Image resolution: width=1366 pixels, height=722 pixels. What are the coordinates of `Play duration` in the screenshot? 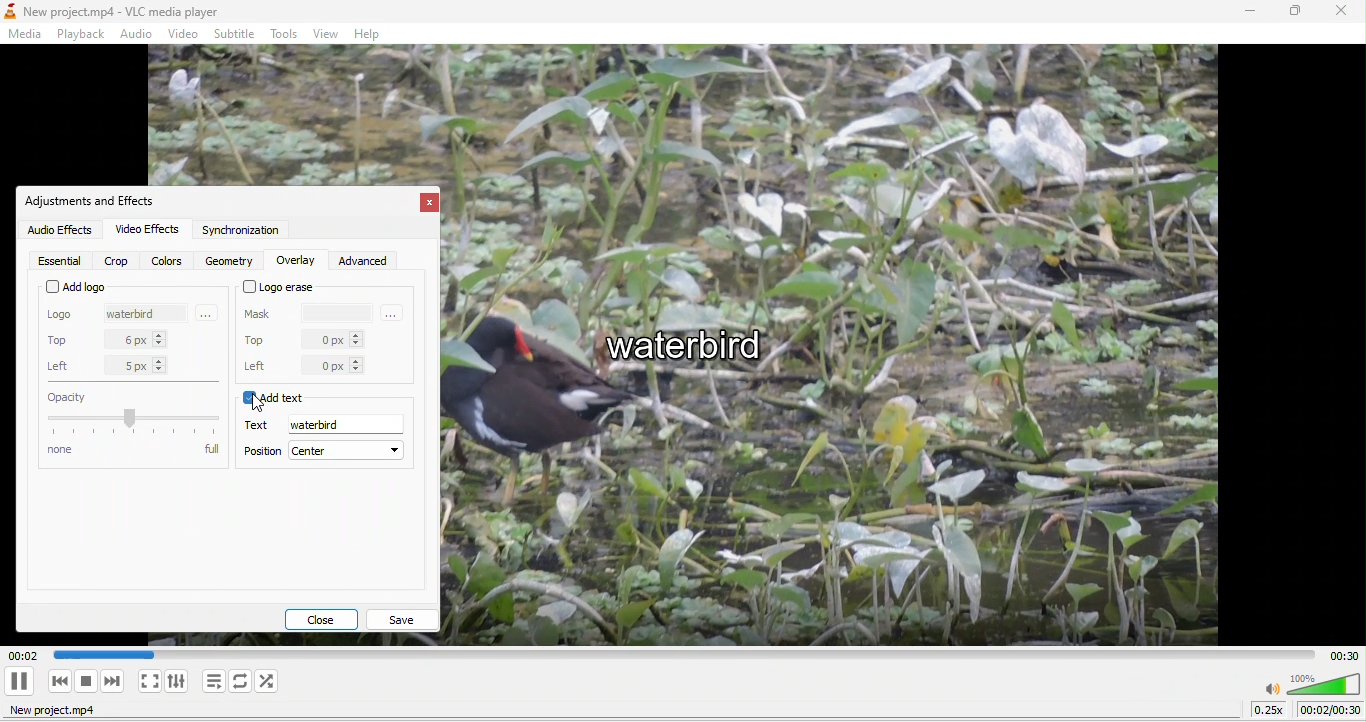 It's located at (673, 654).